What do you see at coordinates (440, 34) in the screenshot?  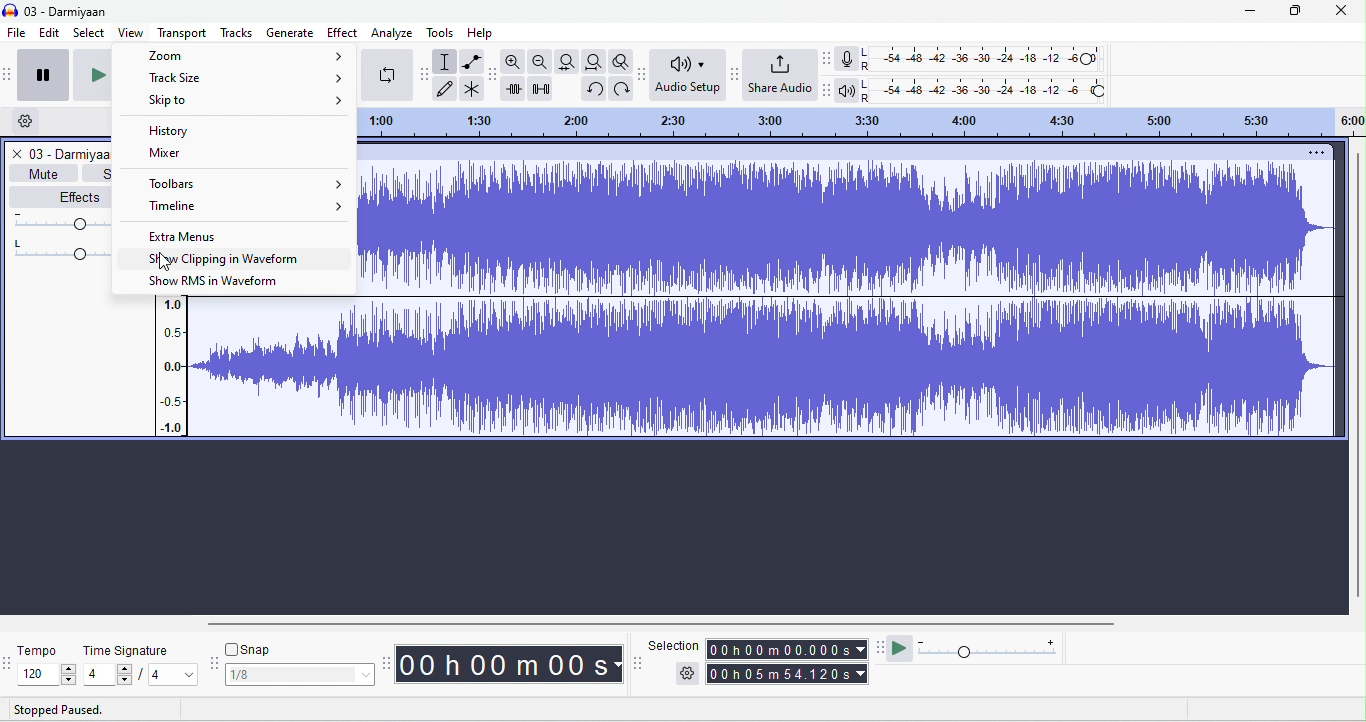 I see `tools` at bounding box center [440, 34].